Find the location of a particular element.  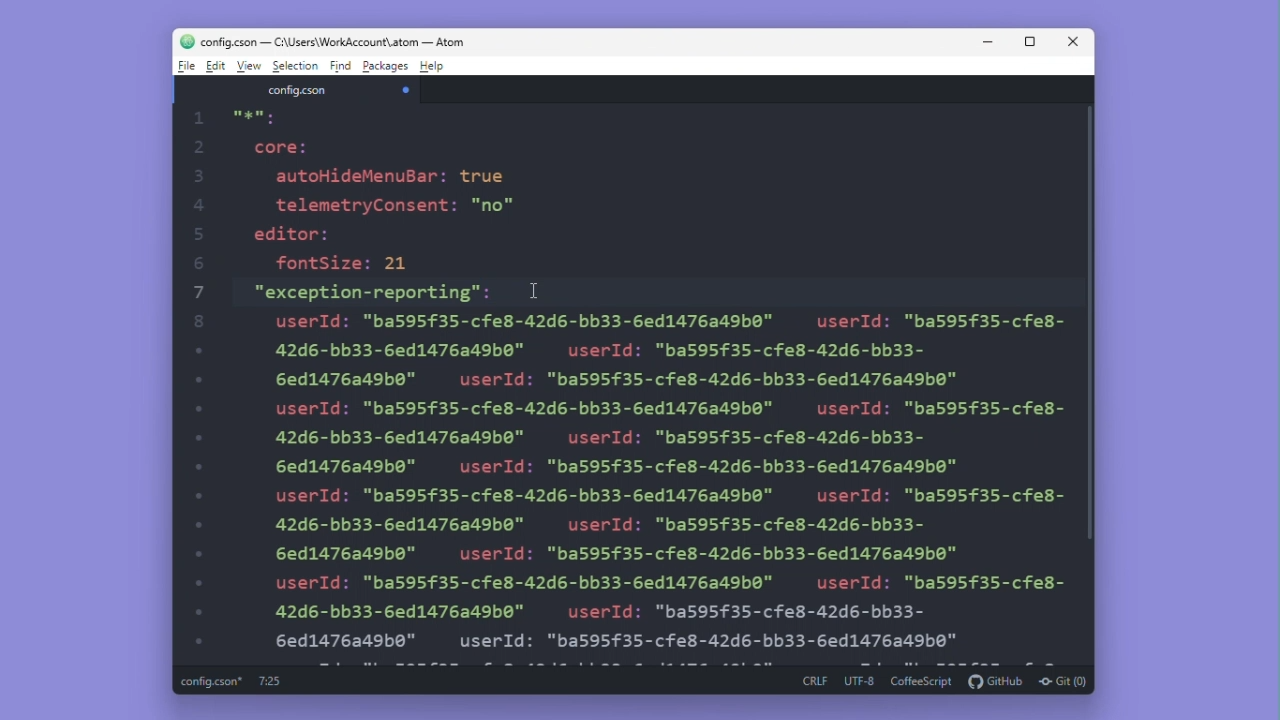

File name is located at coordinates (298, 91).